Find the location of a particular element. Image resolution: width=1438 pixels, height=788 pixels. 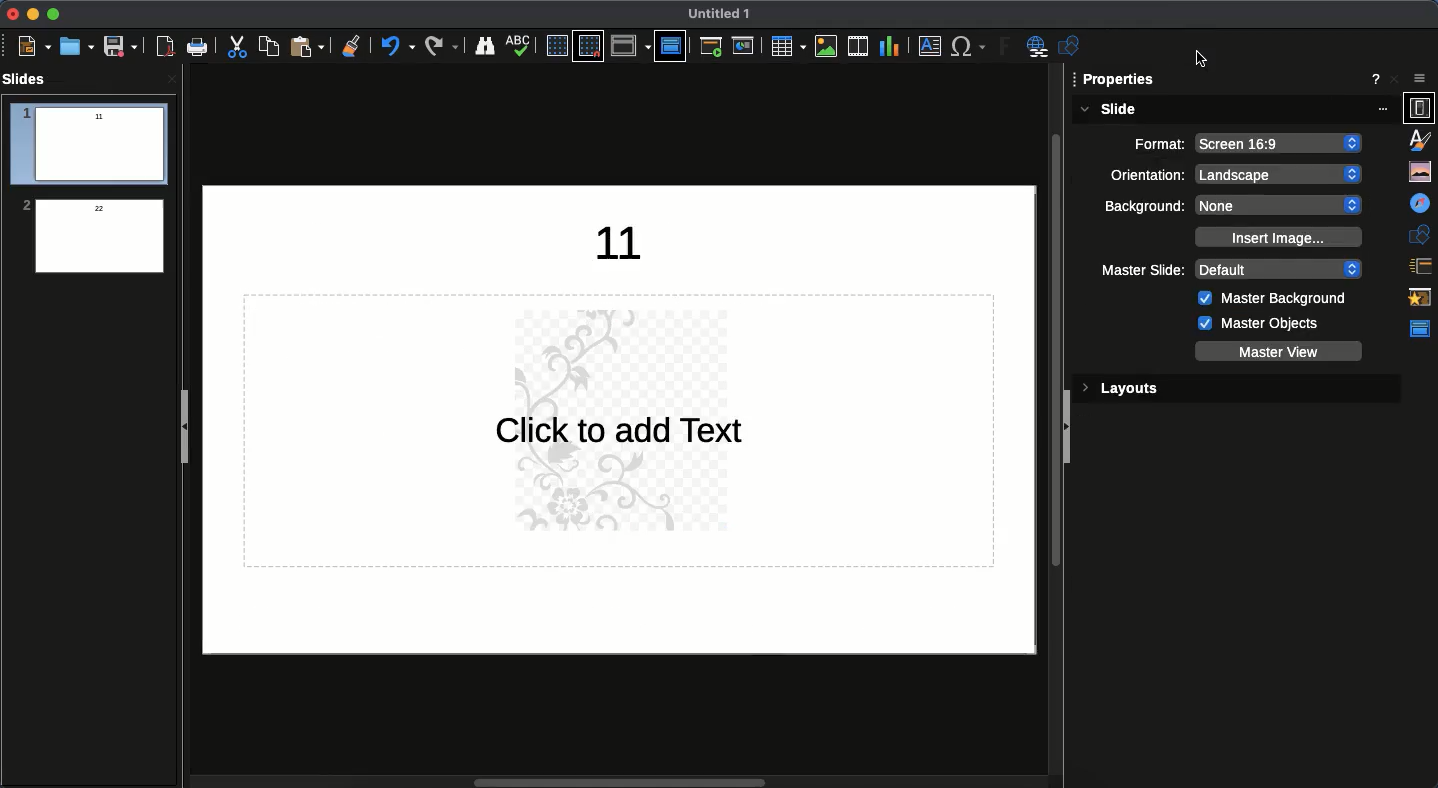

Clean formatting is located at coordinates (351, 46).